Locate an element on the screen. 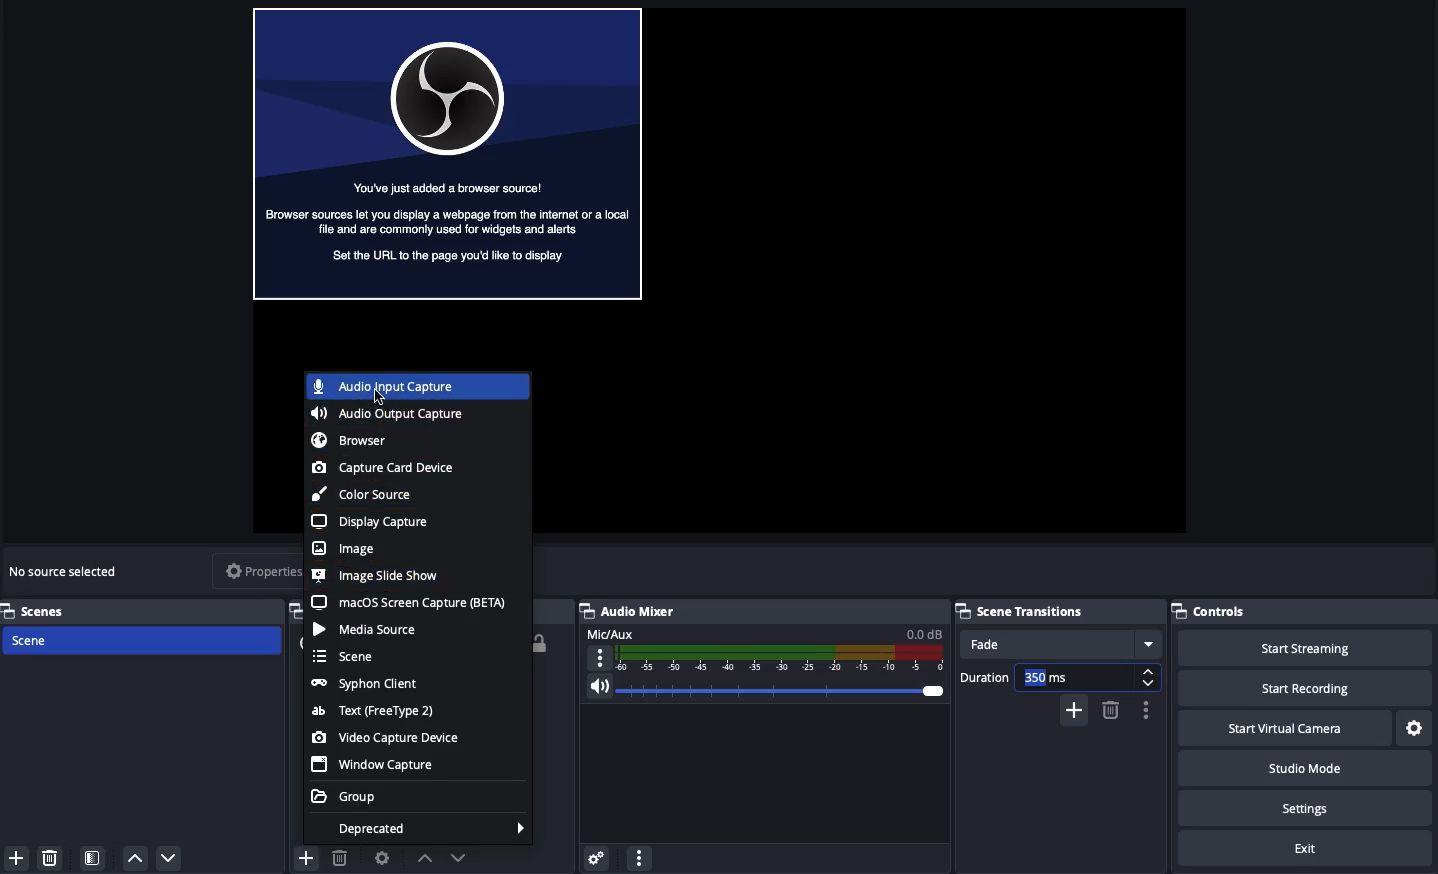  Delete is located at coordinates (52, 857).